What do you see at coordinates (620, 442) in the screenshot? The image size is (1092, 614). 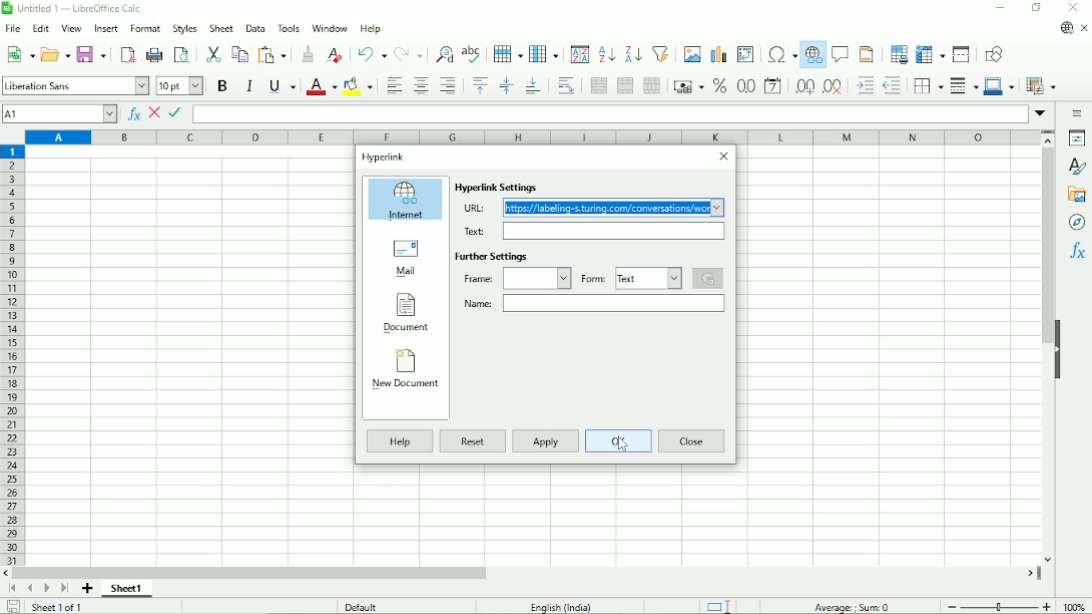 I see `OK` at bounding box center [620, 442].